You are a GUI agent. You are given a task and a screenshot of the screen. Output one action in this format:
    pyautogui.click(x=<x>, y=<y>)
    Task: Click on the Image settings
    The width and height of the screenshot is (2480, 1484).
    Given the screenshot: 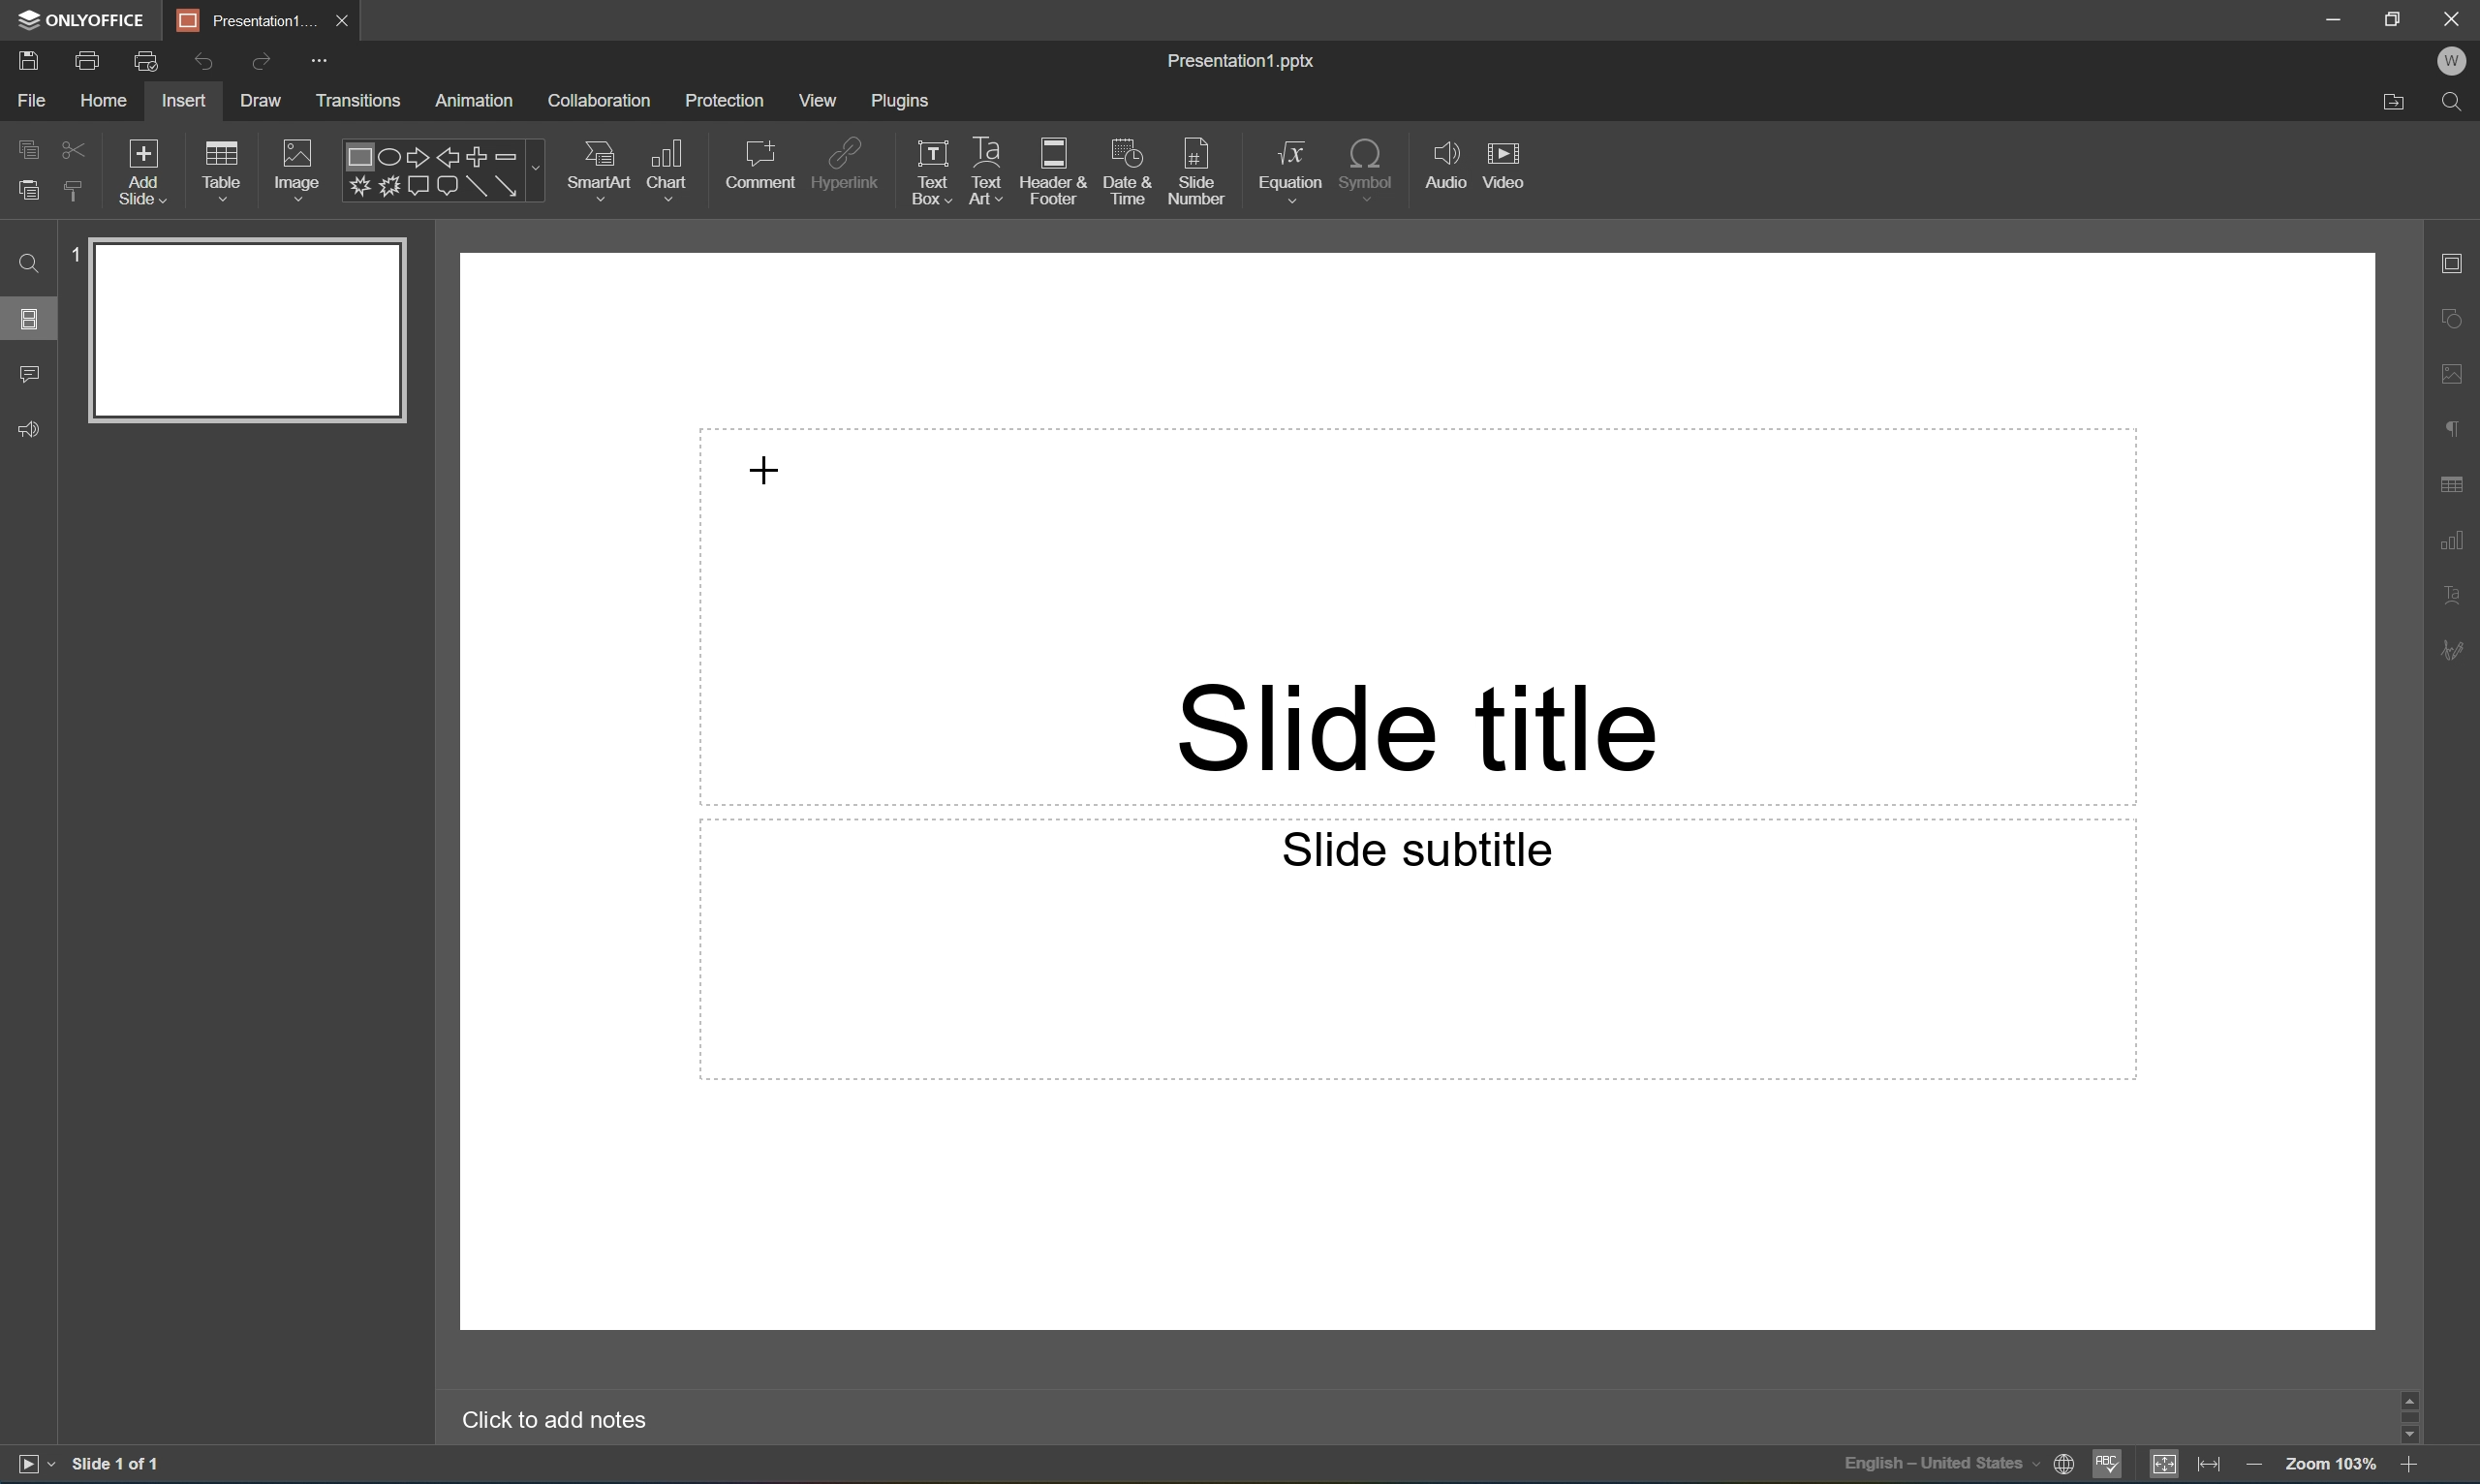 What is the action you would take?
    pyautogui.click(x=2458, y=370)
    